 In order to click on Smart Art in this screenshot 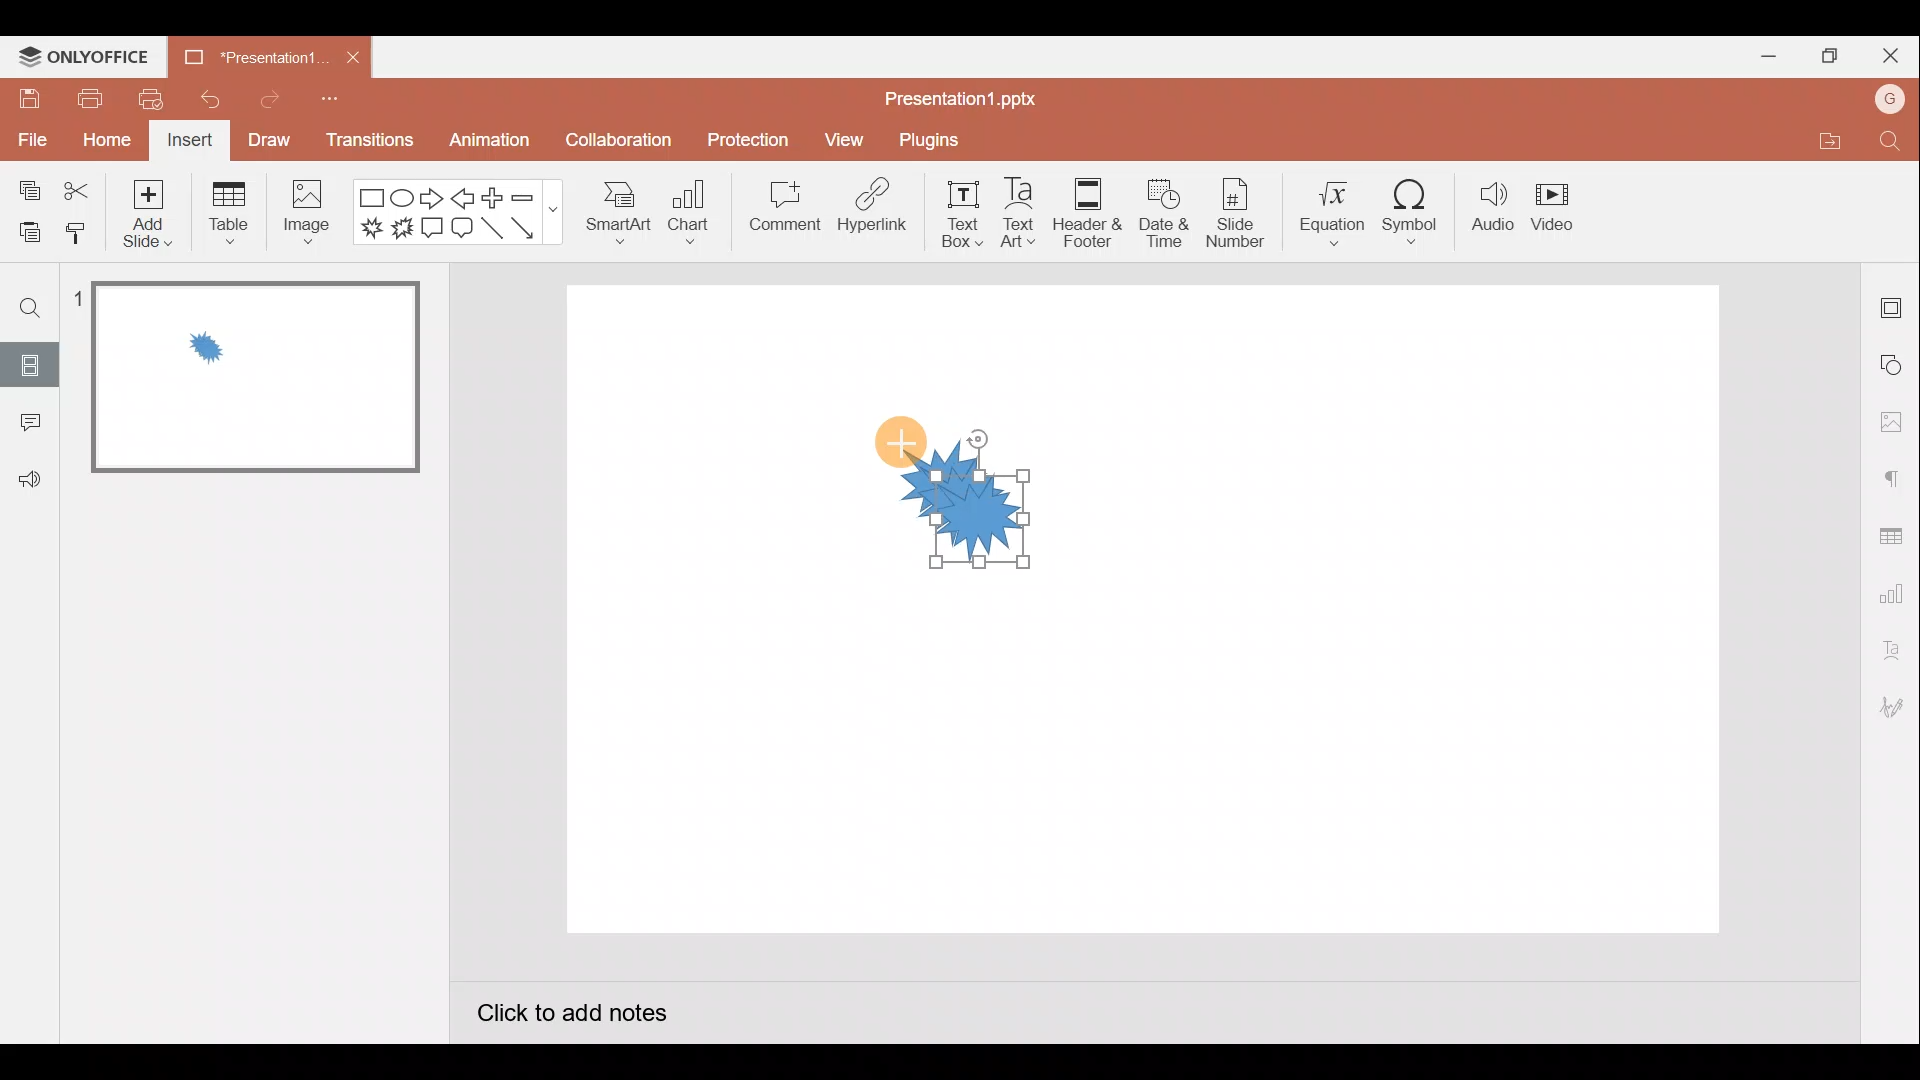, I will do `click(622, 218)`.